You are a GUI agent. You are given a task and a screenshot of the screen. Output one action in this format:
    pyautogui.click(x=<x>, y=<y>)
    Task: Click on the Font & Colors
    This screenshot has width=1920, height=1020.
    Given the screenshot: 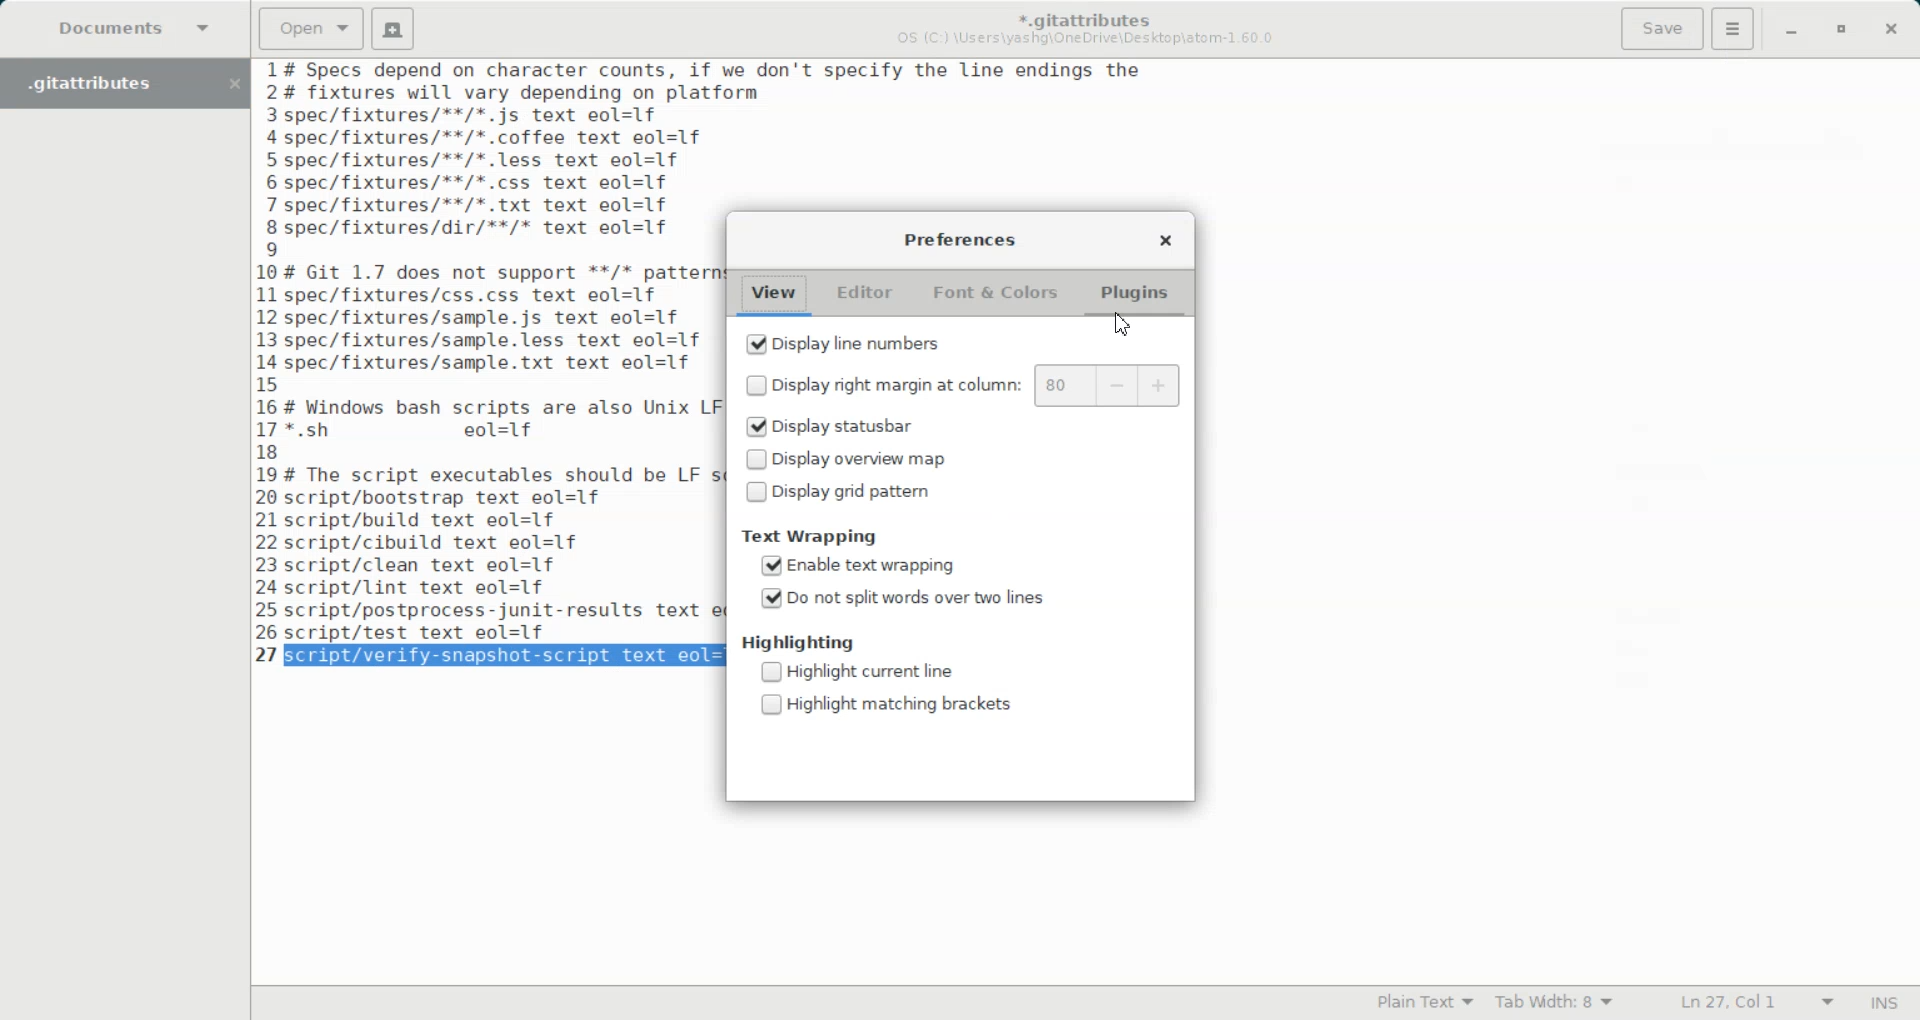 What is the action you would take?
    pyautogui.click(x=993, y=292)
    